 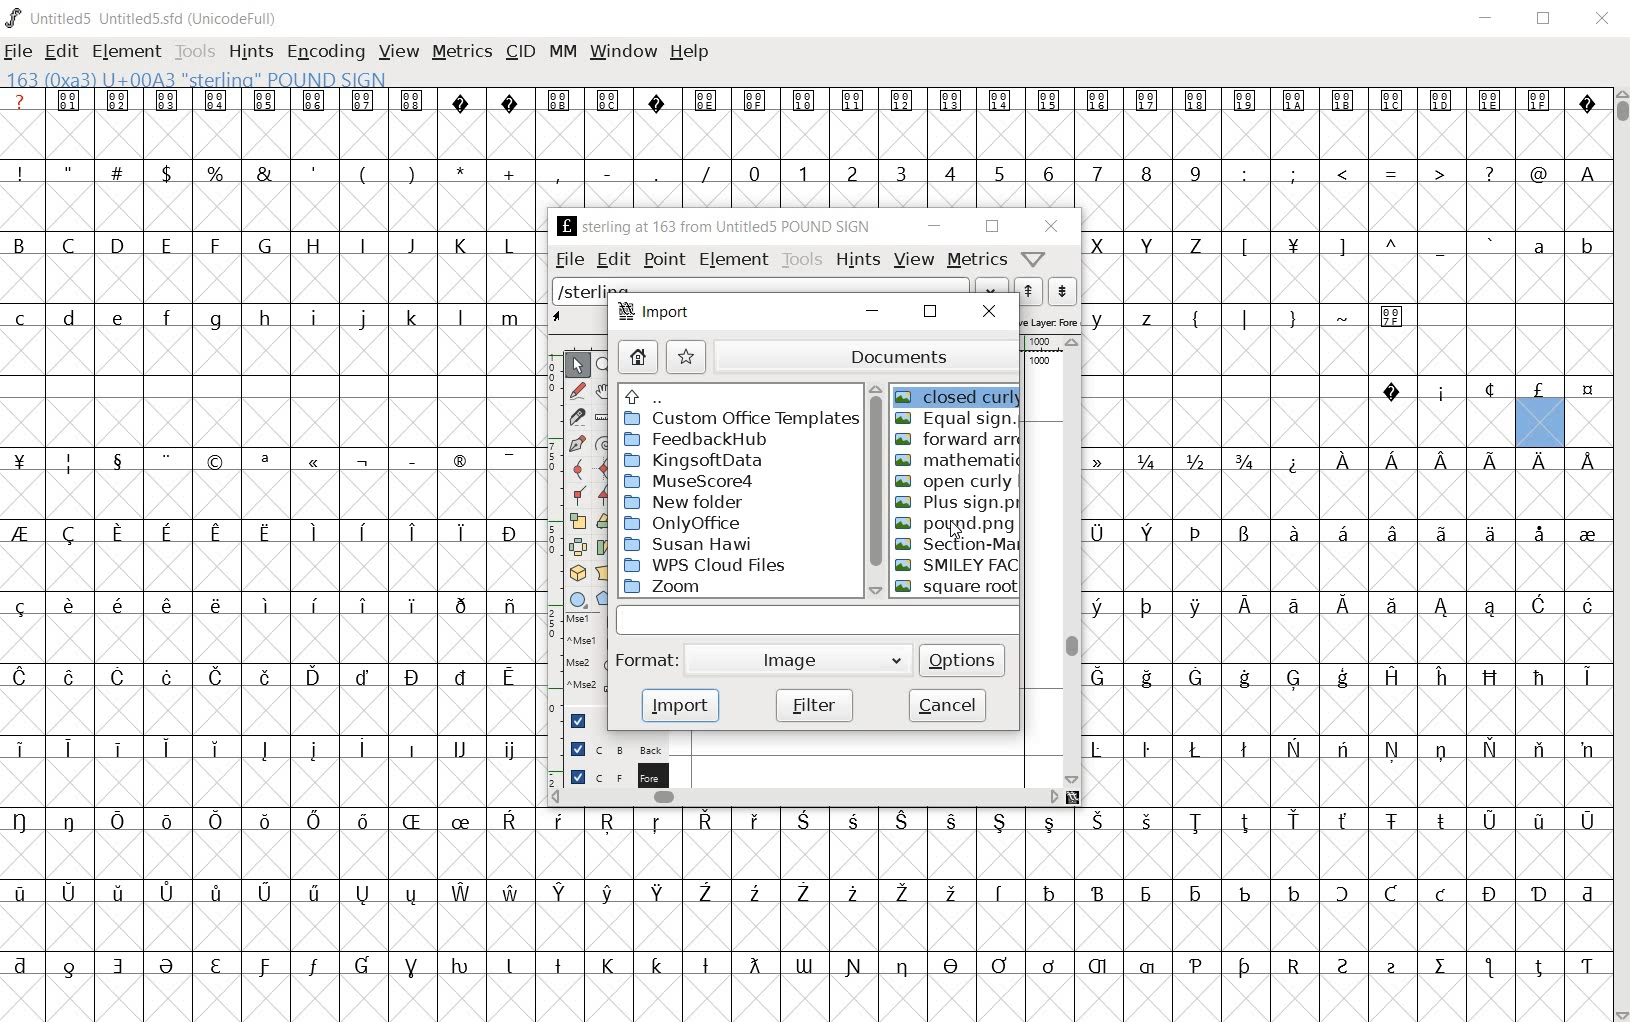 I want to click on g, so click(x=215, y=319).